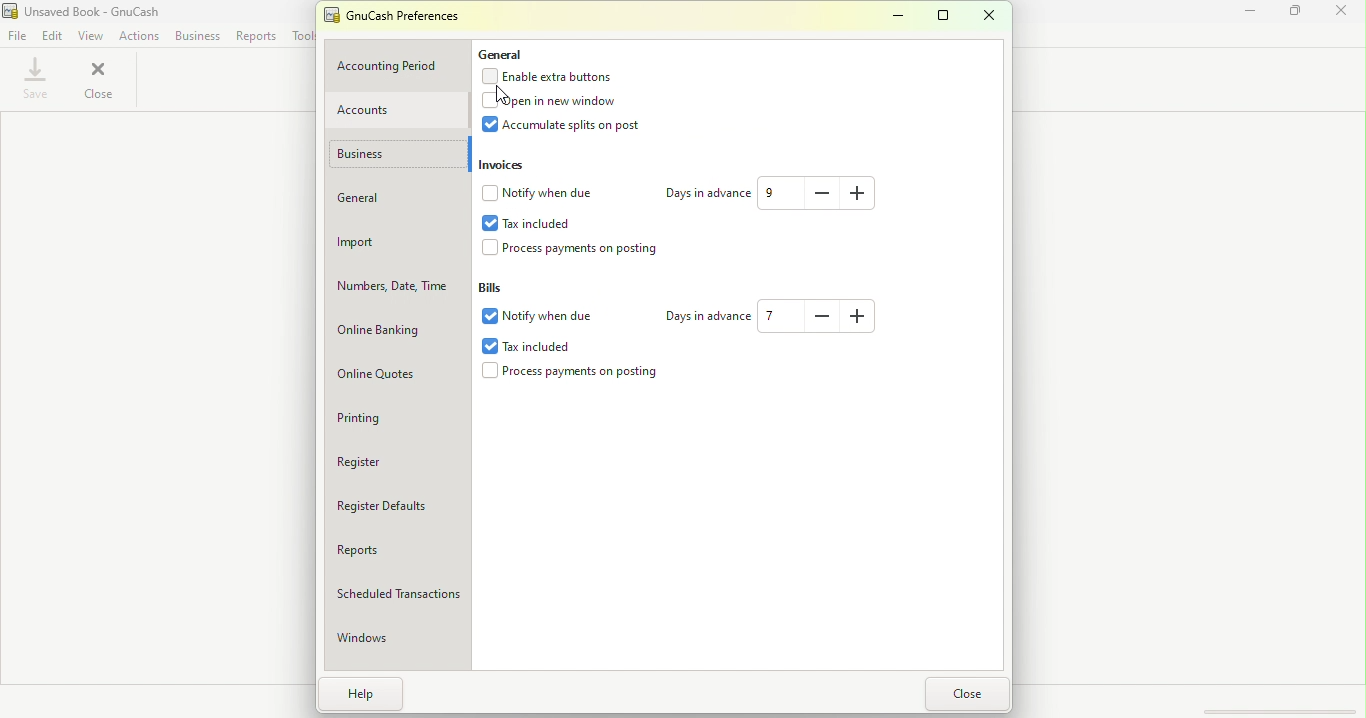 Image resolution: width=1366 pixels, height=718 pixels. Describe the element at coordinates (140, 34) in the screenshot. I see `Actions` at that location.